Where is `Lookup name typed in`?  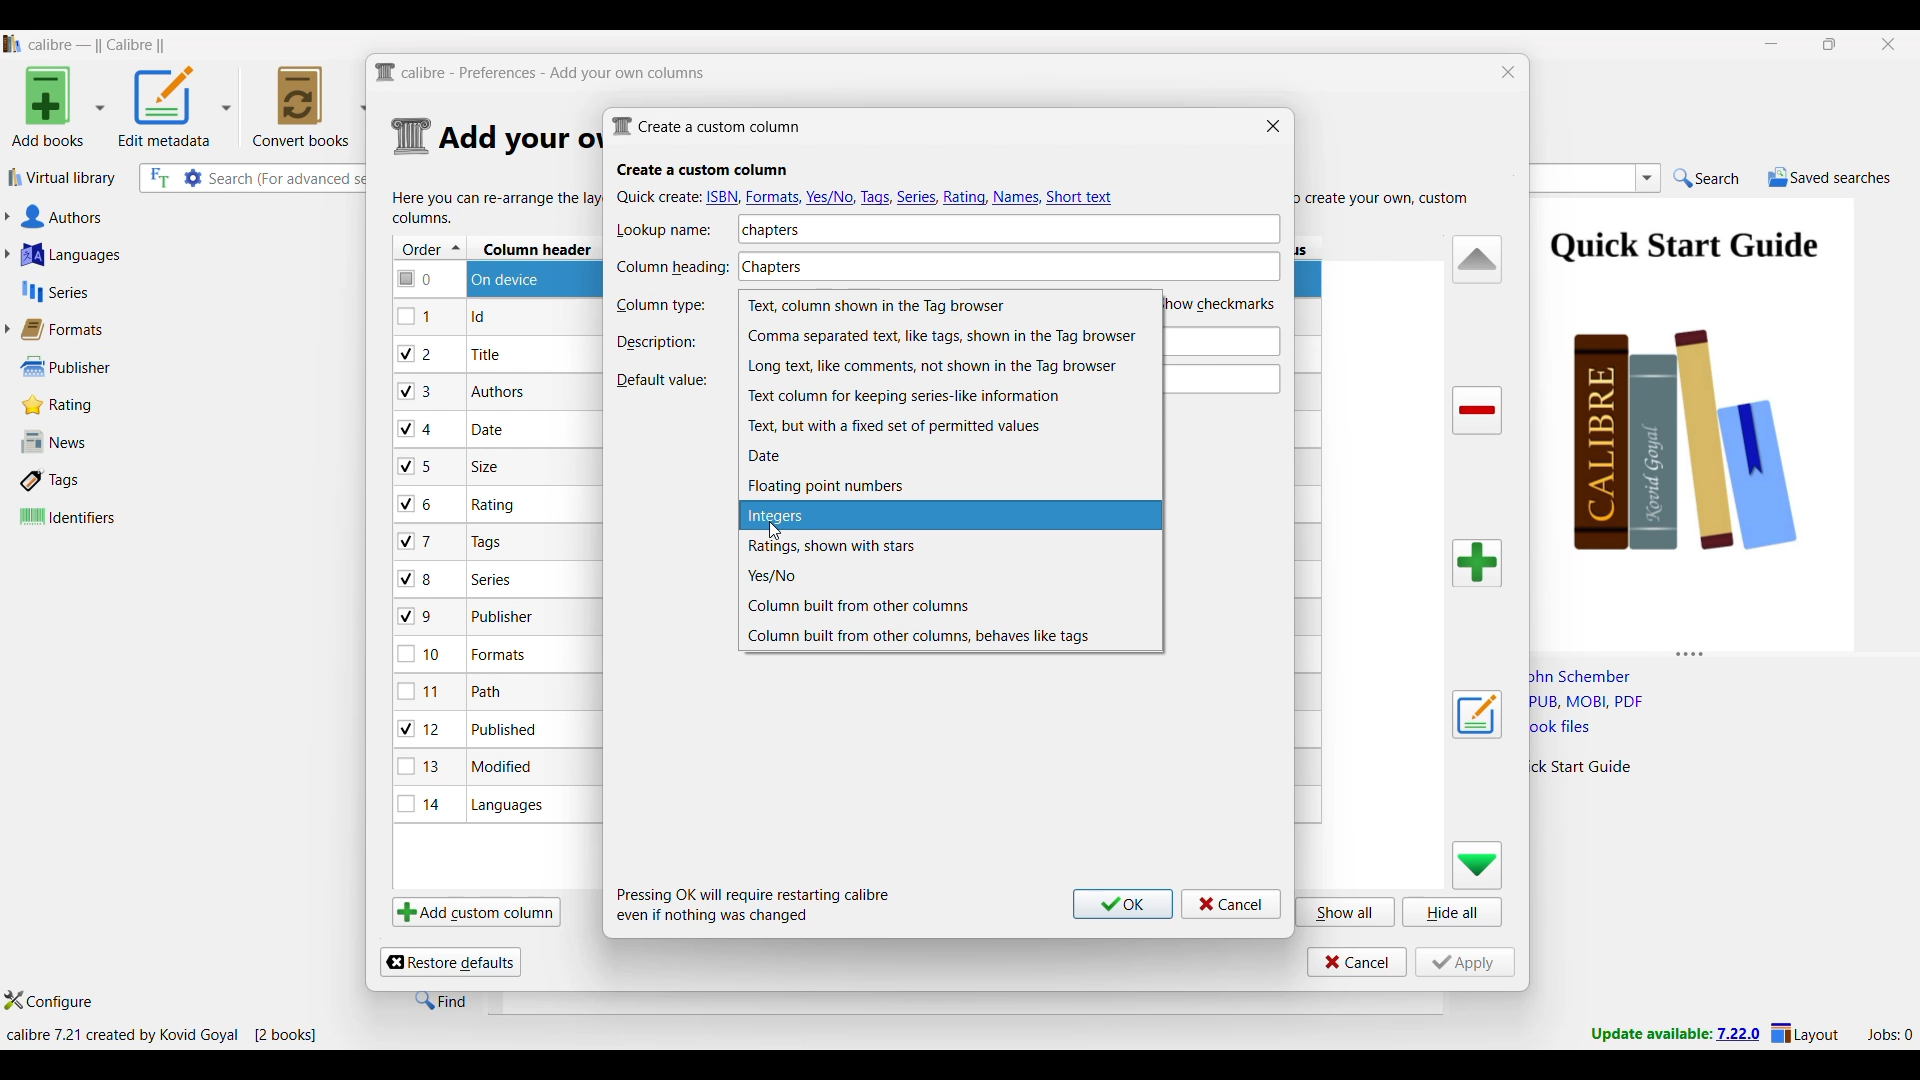
Lookup name typed in is located at coordinates (772, 229).